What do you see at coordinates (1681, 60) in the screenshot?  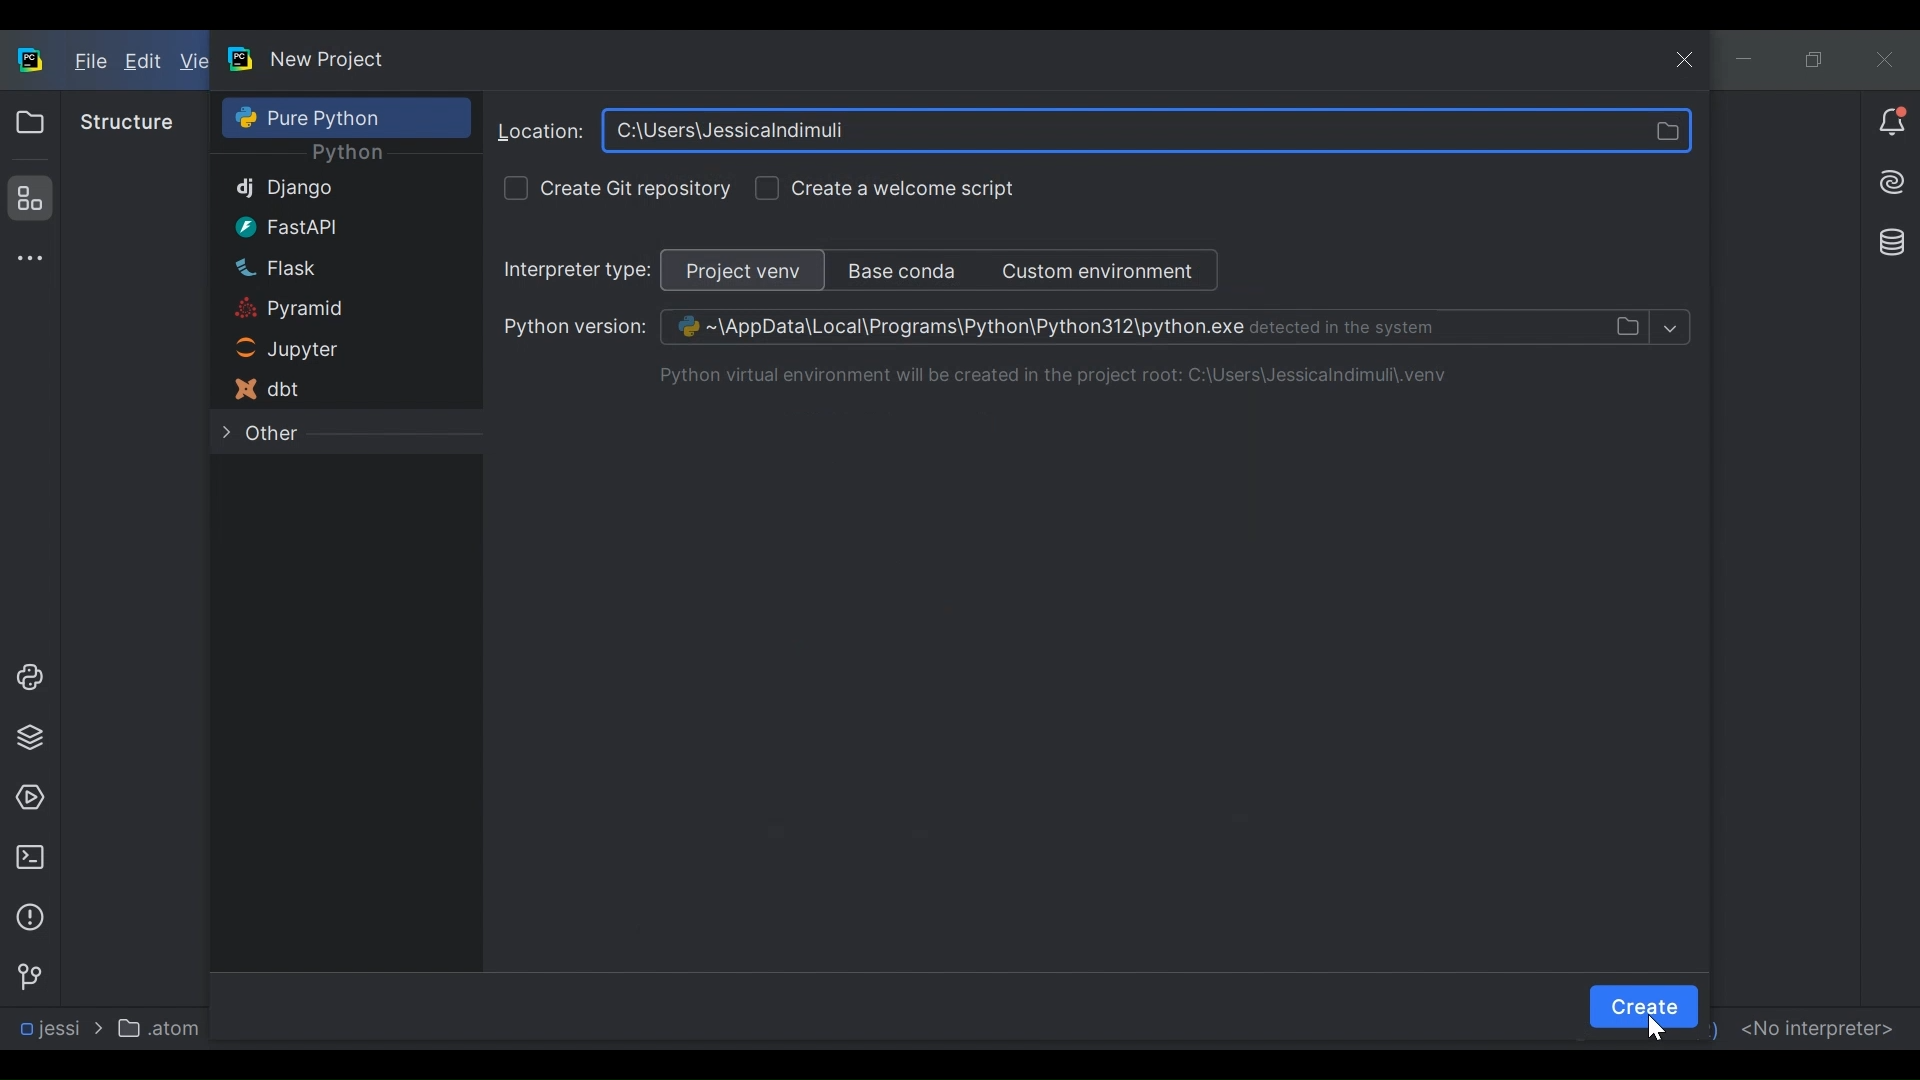 I see `close` at bounding box center [1681, 60].